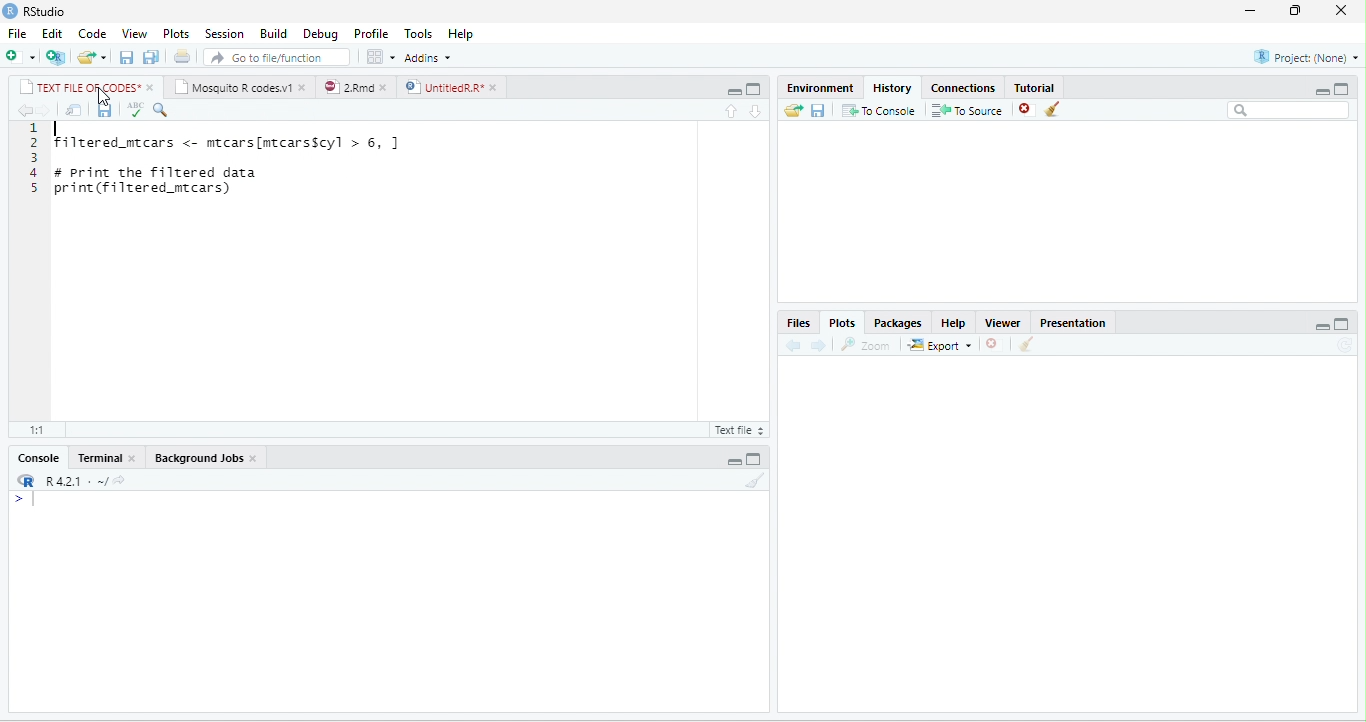  I want to click on Export, so click(939, 345).